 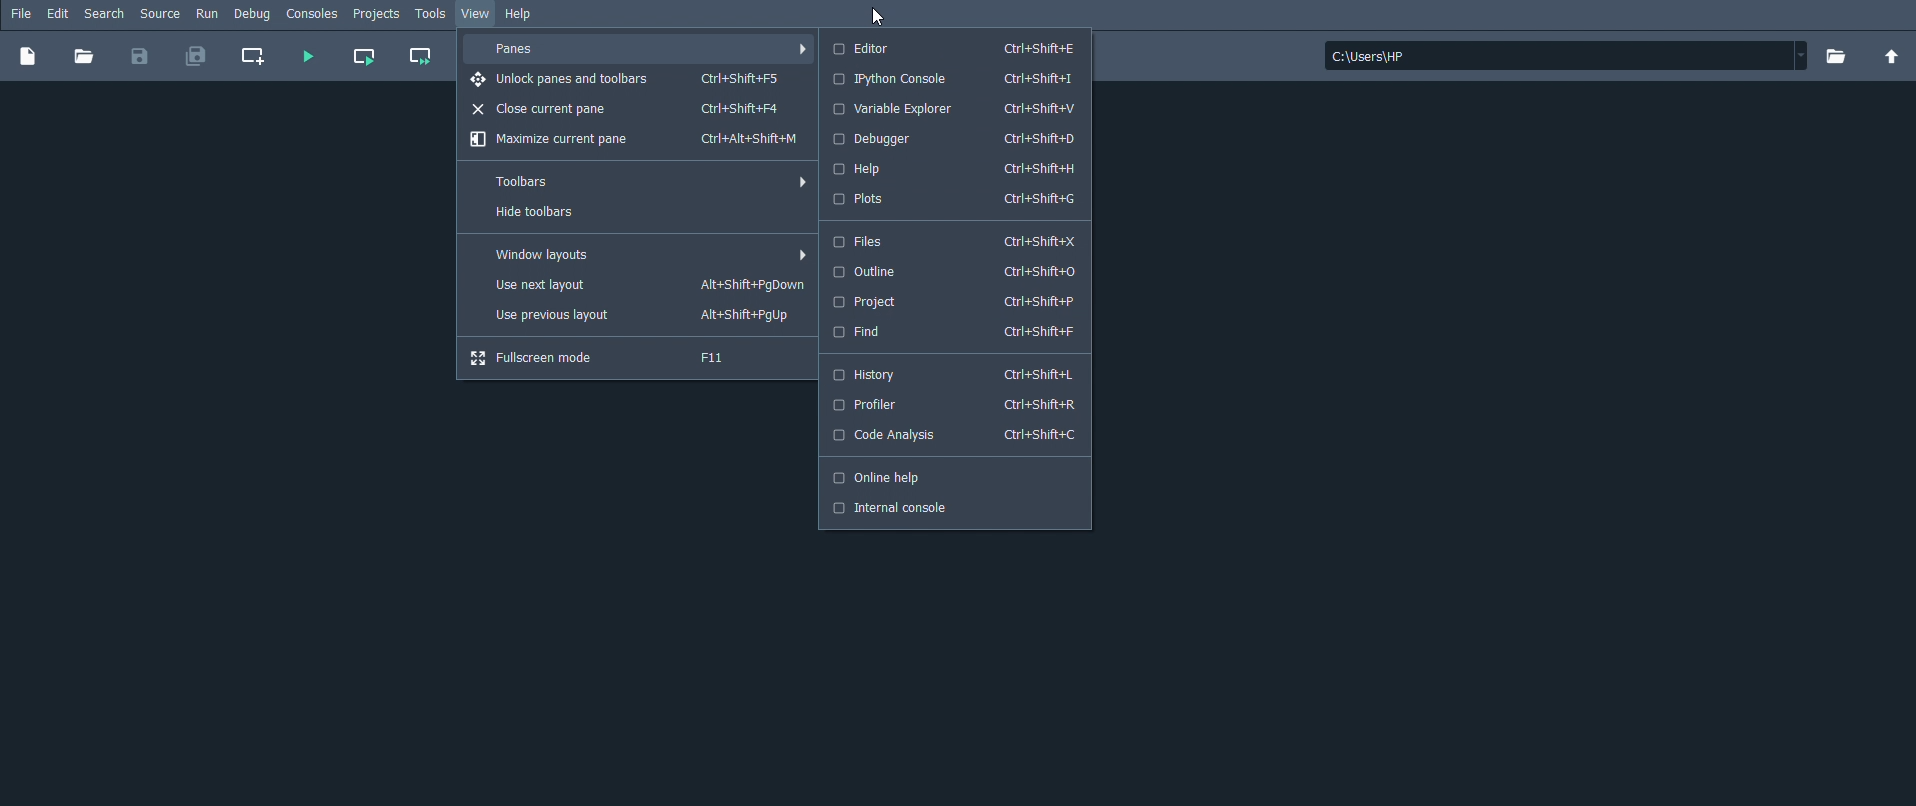 What do you see at coordinates (961, 168) in the screenshot?
I see `Help` at bounding box center [961, 168].